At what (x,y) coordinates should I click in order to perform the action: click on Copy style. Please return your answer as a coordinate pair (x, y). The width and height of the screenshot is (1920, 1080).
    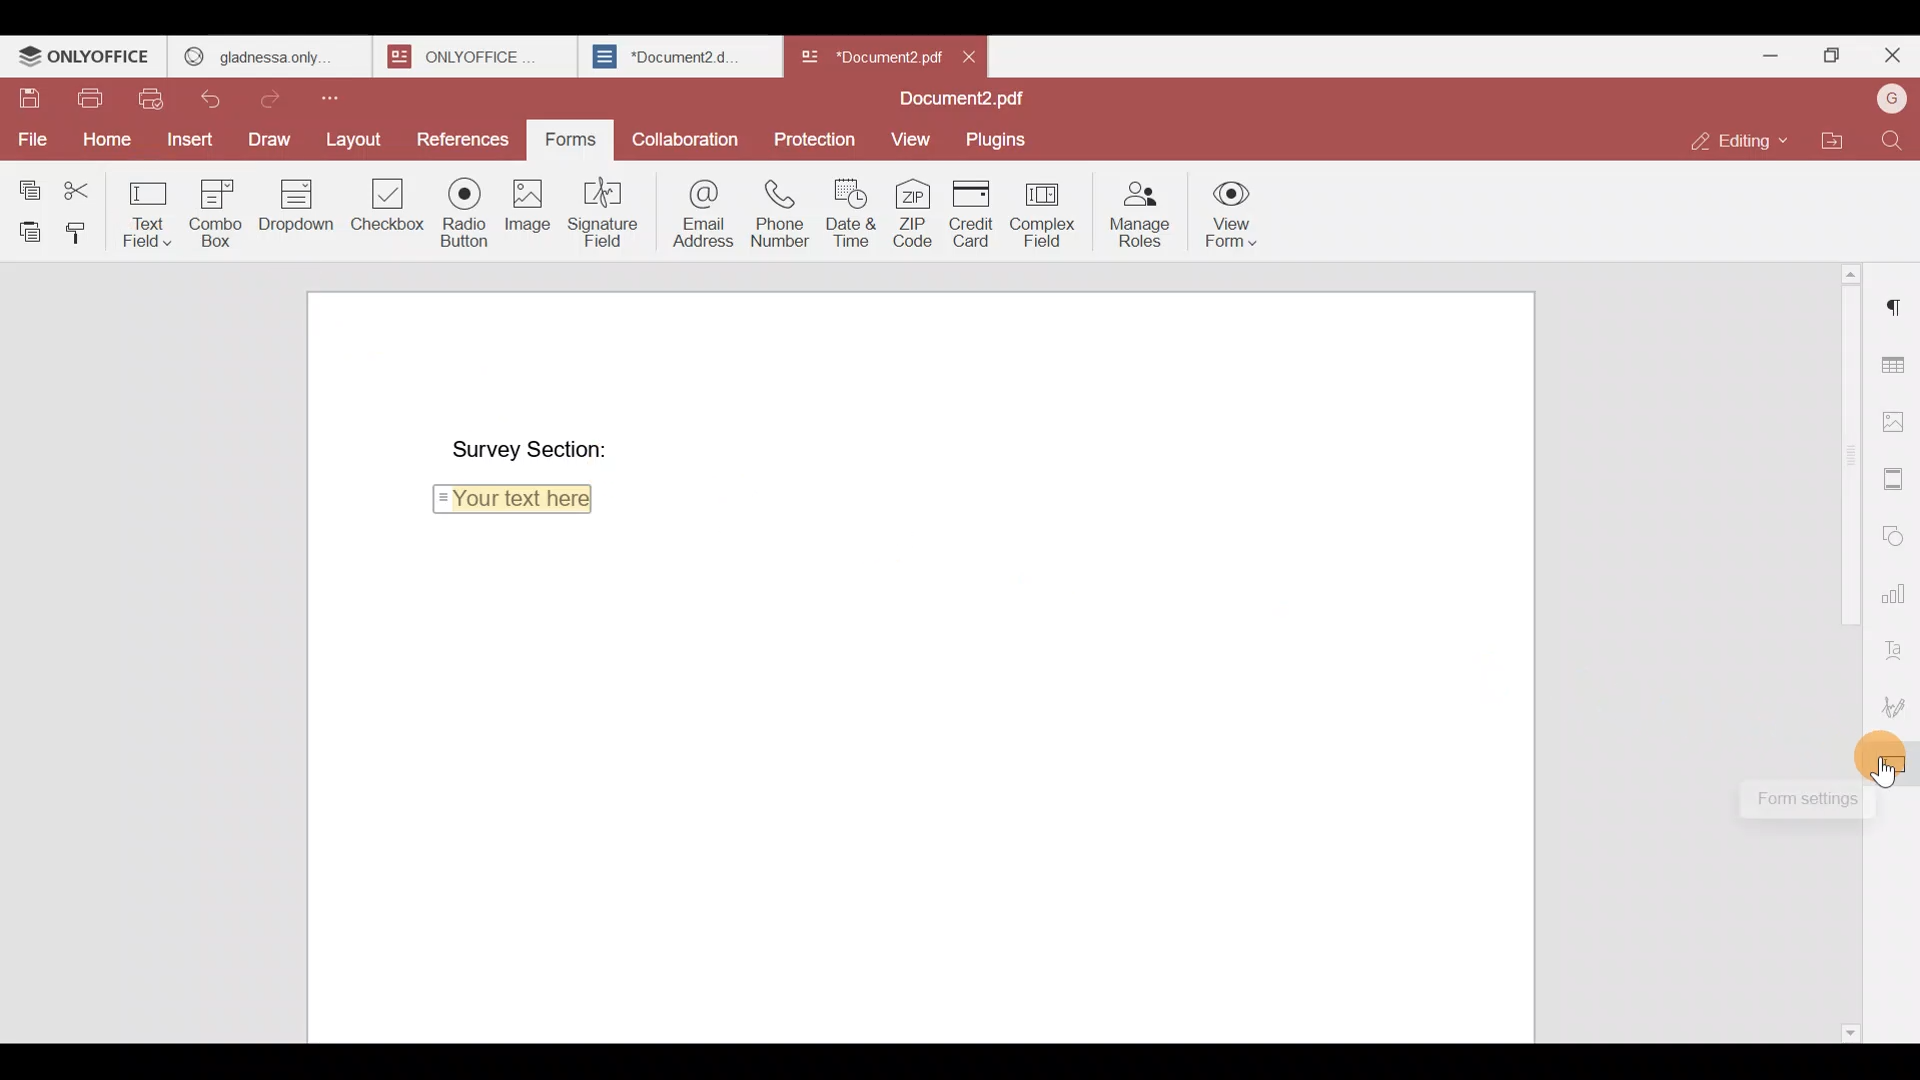
    Looking at the image, I should click on (78, 228).